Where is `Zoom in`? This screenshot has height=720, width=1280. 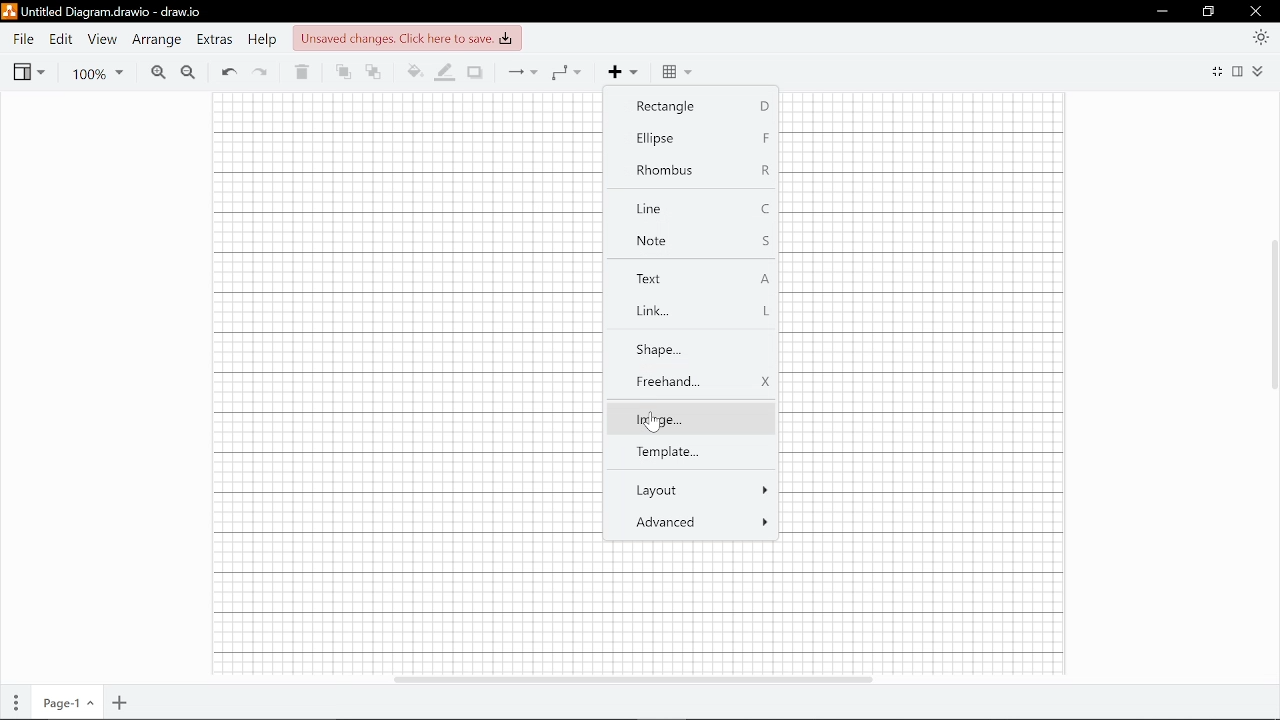 Zoom in is located at coordinates (154, 72).